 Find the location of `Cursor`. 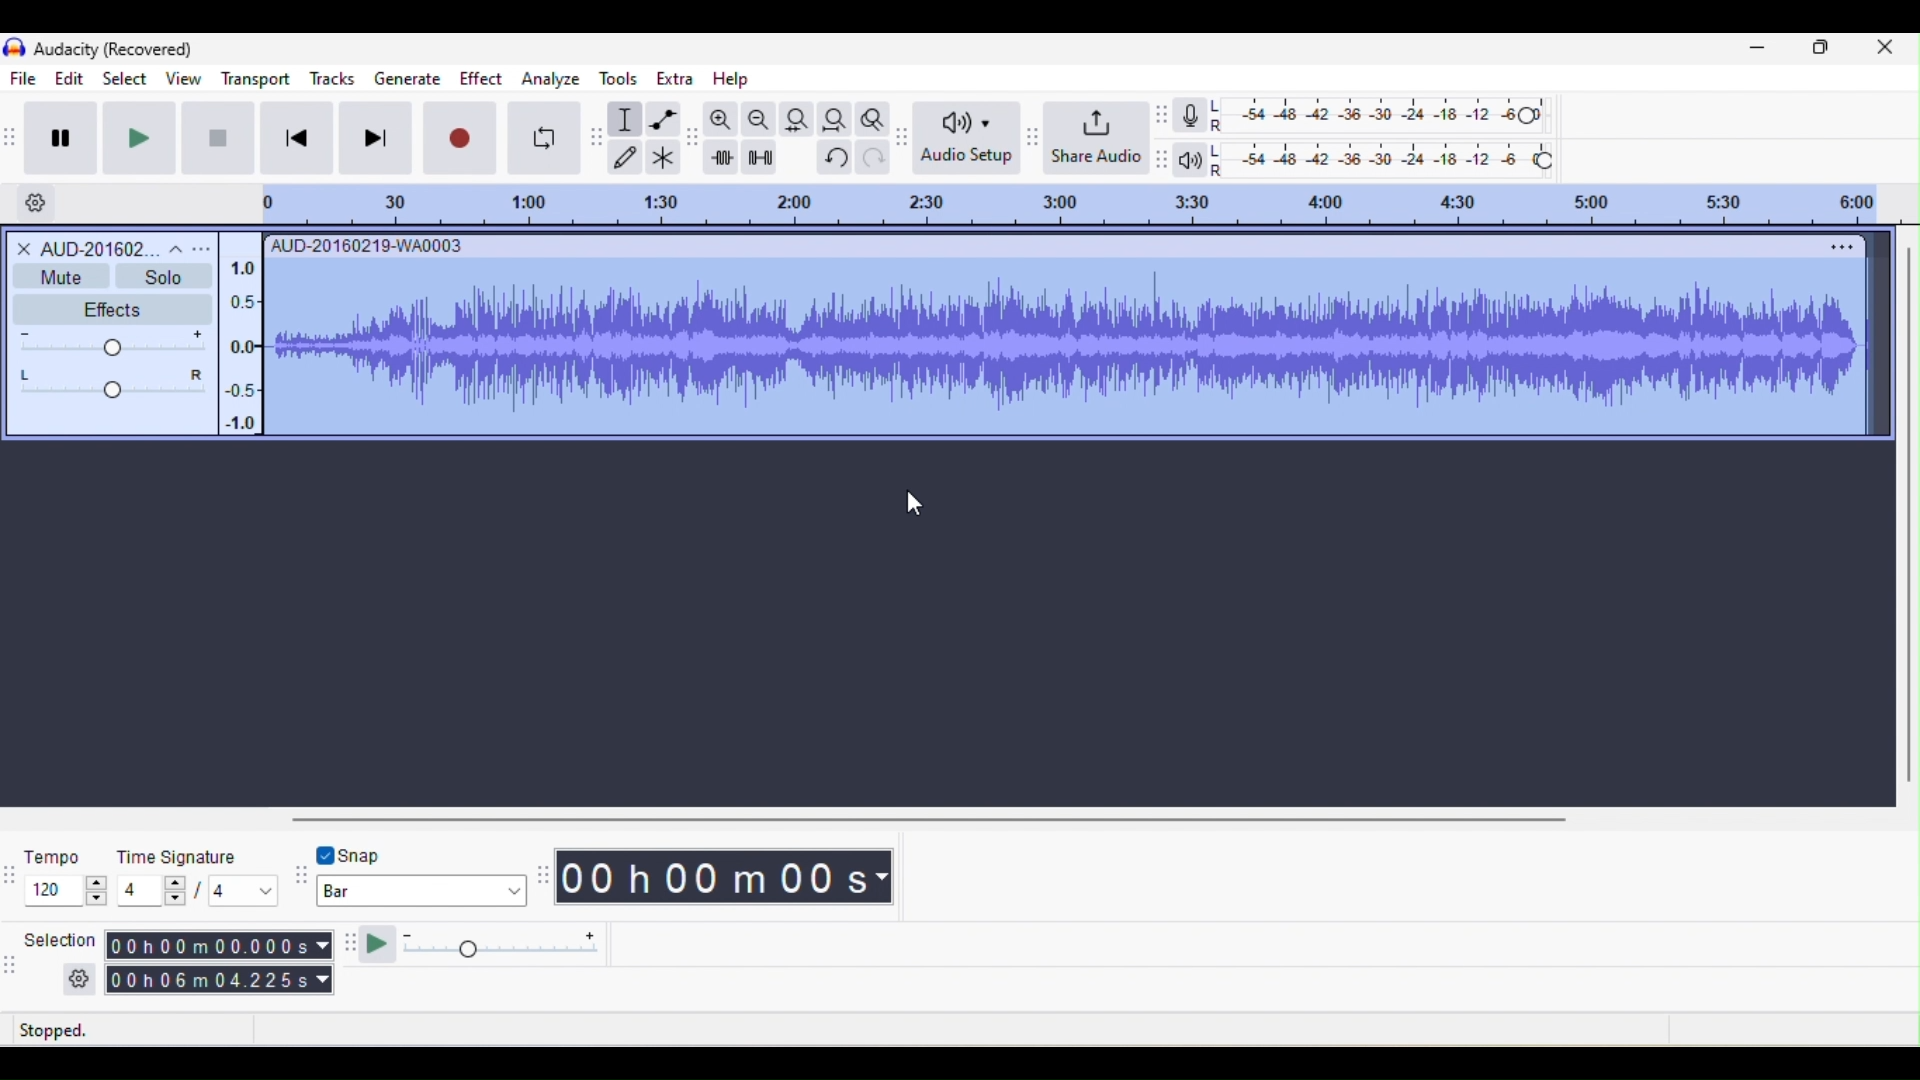

Cursor is located at coordinates (917, 506).